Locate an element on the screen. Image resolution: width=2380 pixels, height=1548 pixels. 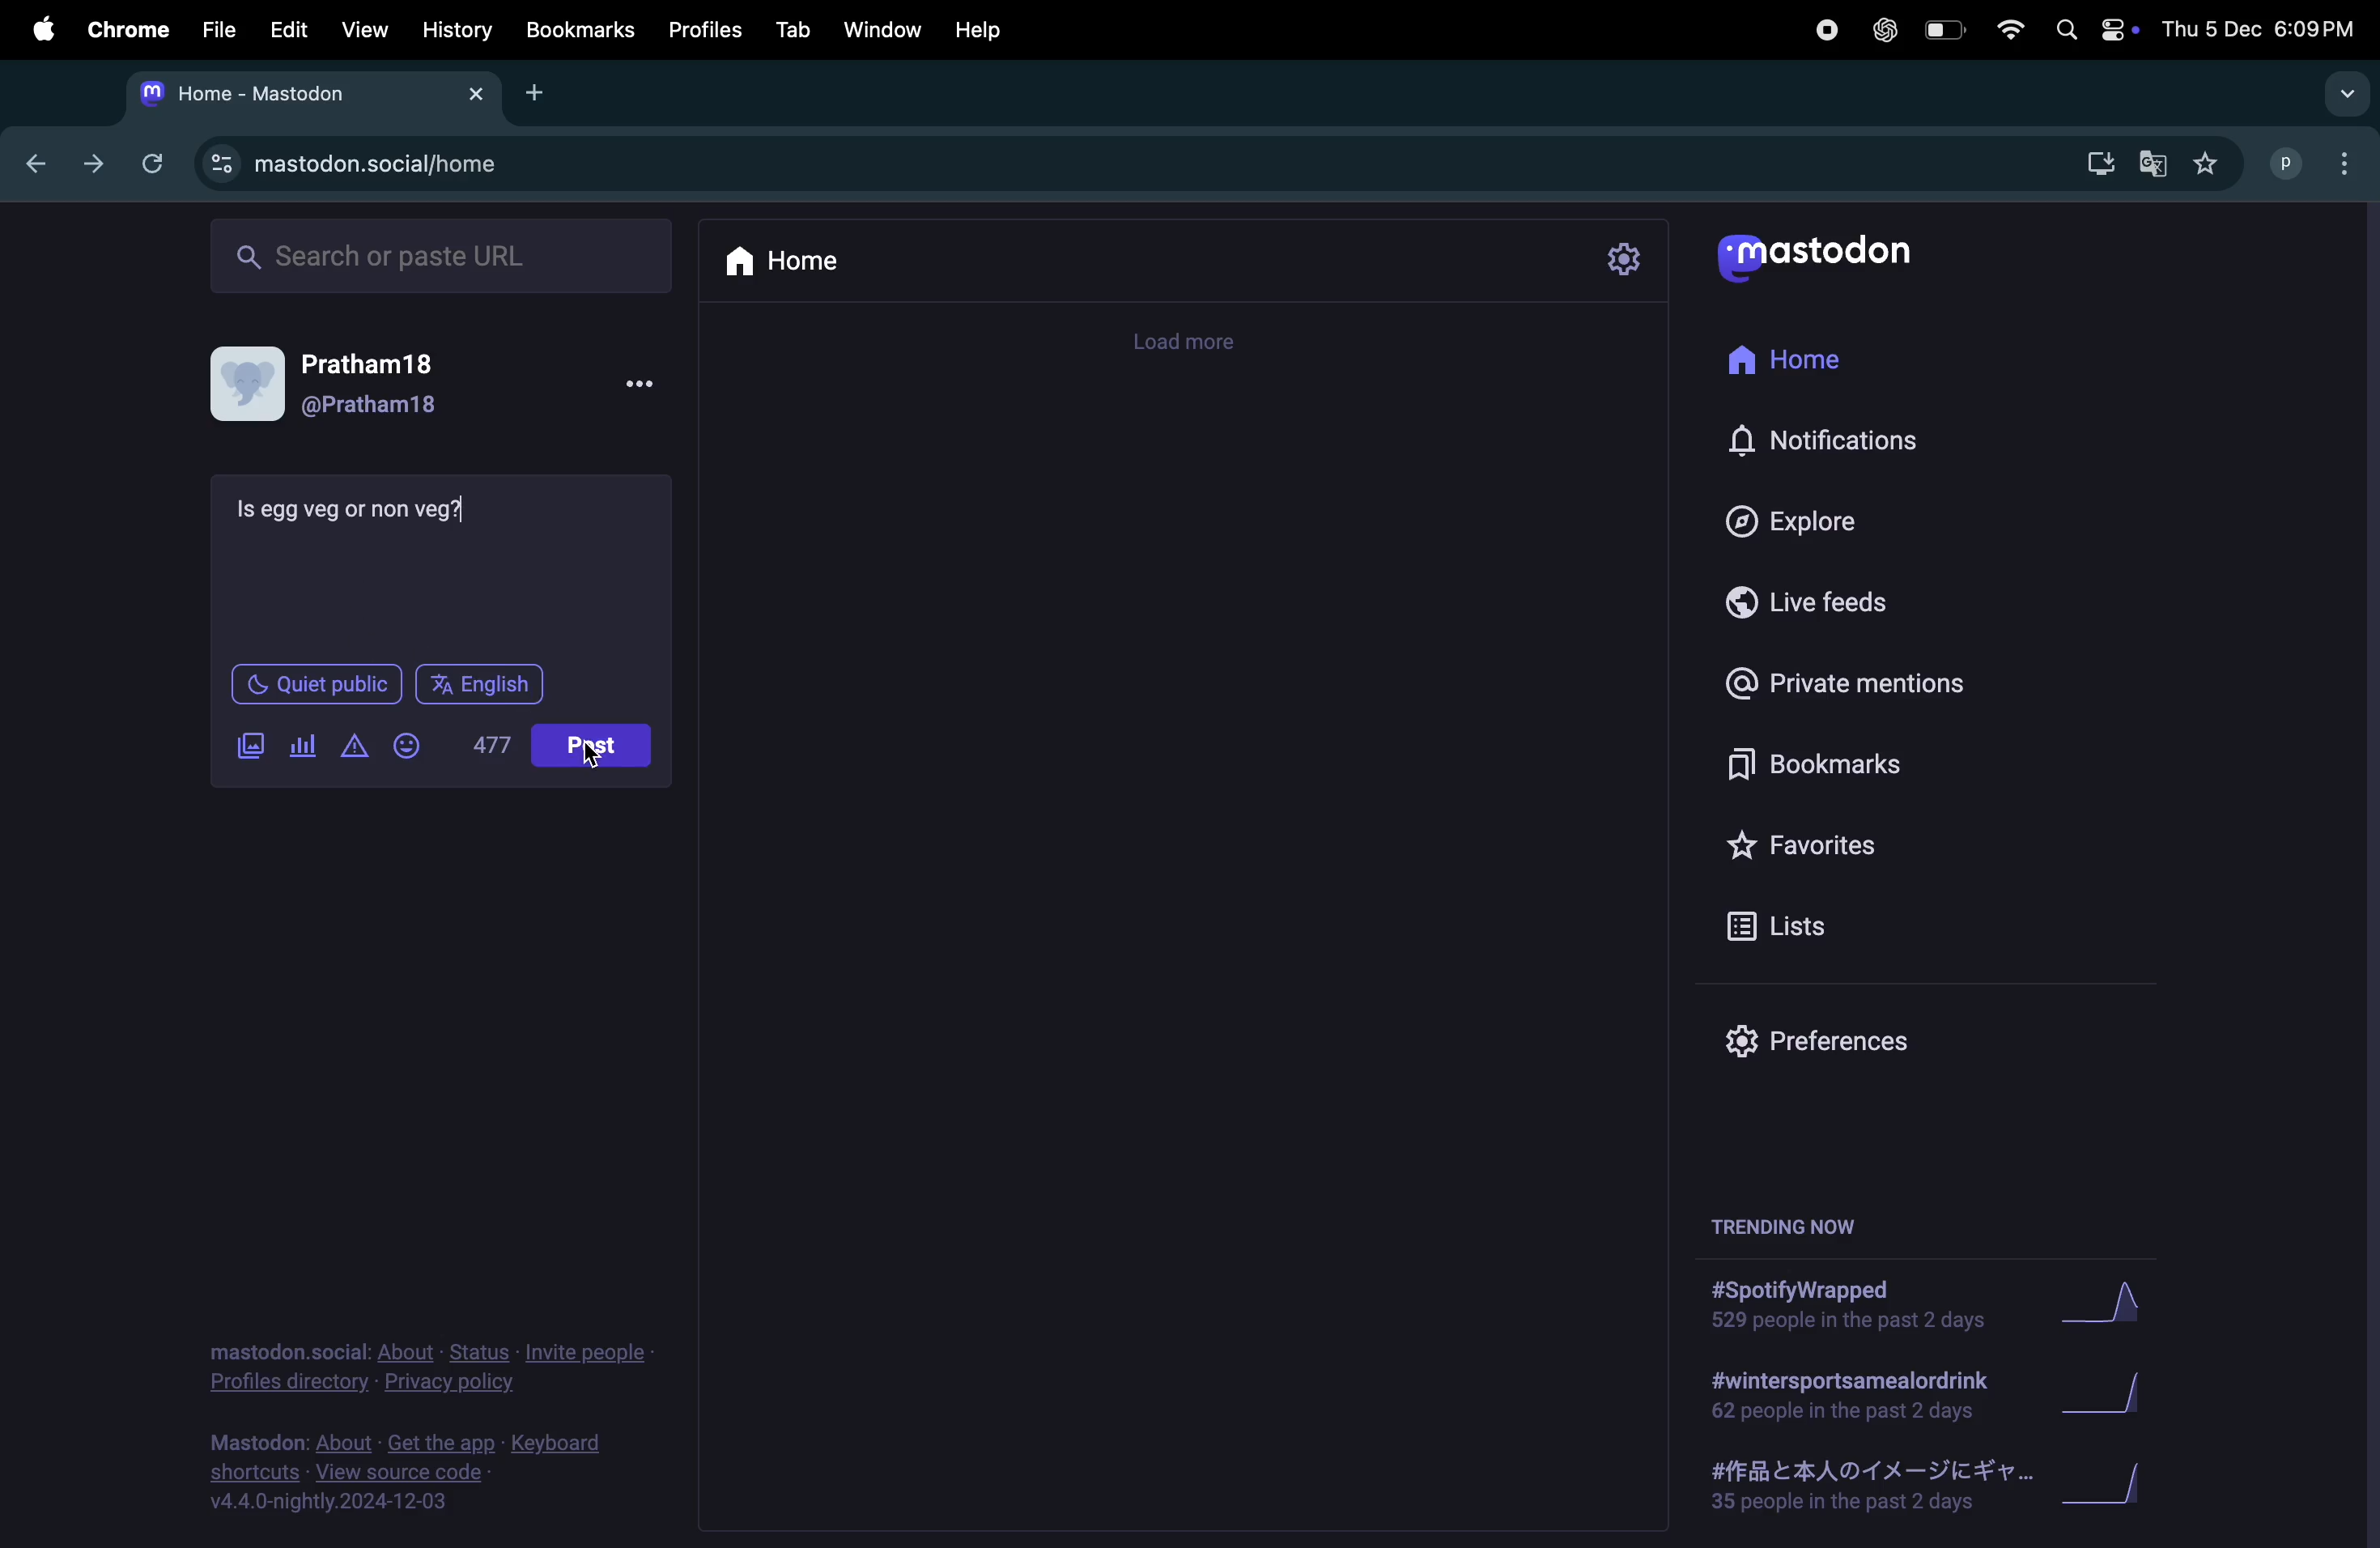
addtab is located at coordinates (541, 90).